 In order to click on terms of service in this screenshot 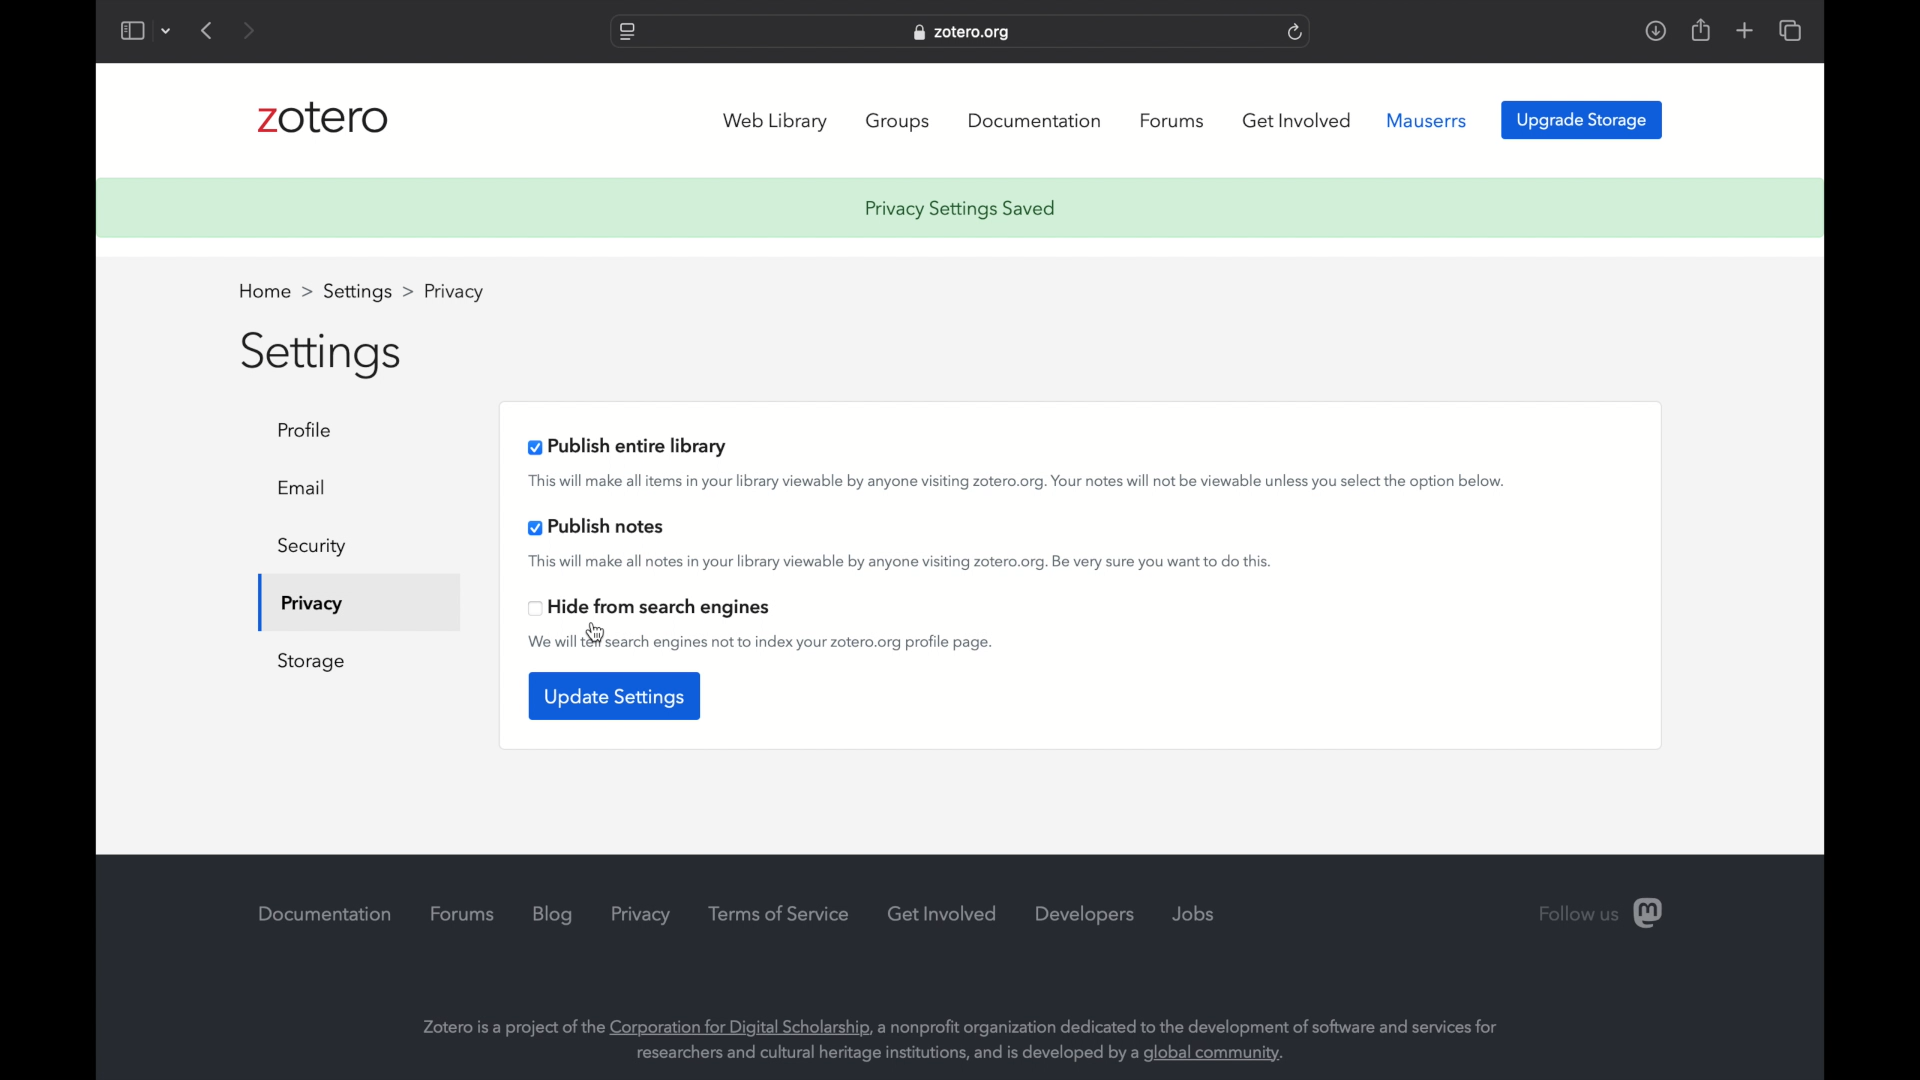, I will do `click(782, 910)`.